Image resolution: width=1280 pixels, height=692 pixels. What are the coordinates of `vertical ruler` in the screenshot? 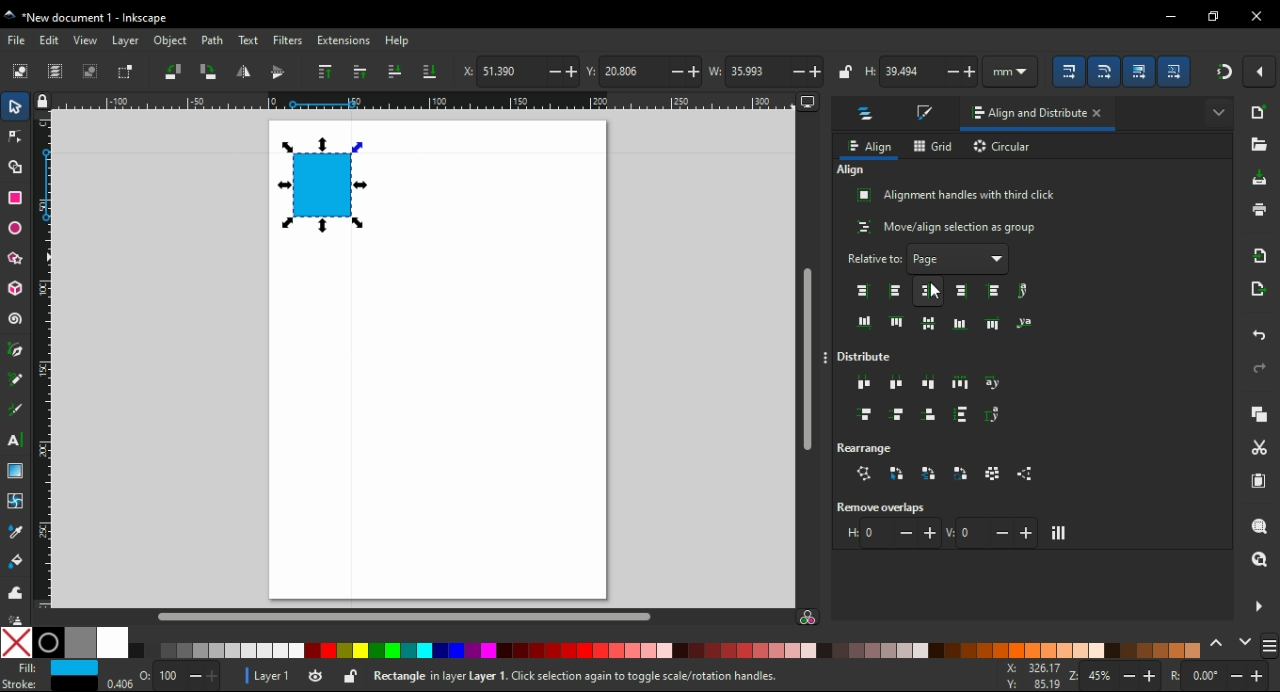 It's located at (48, 359).